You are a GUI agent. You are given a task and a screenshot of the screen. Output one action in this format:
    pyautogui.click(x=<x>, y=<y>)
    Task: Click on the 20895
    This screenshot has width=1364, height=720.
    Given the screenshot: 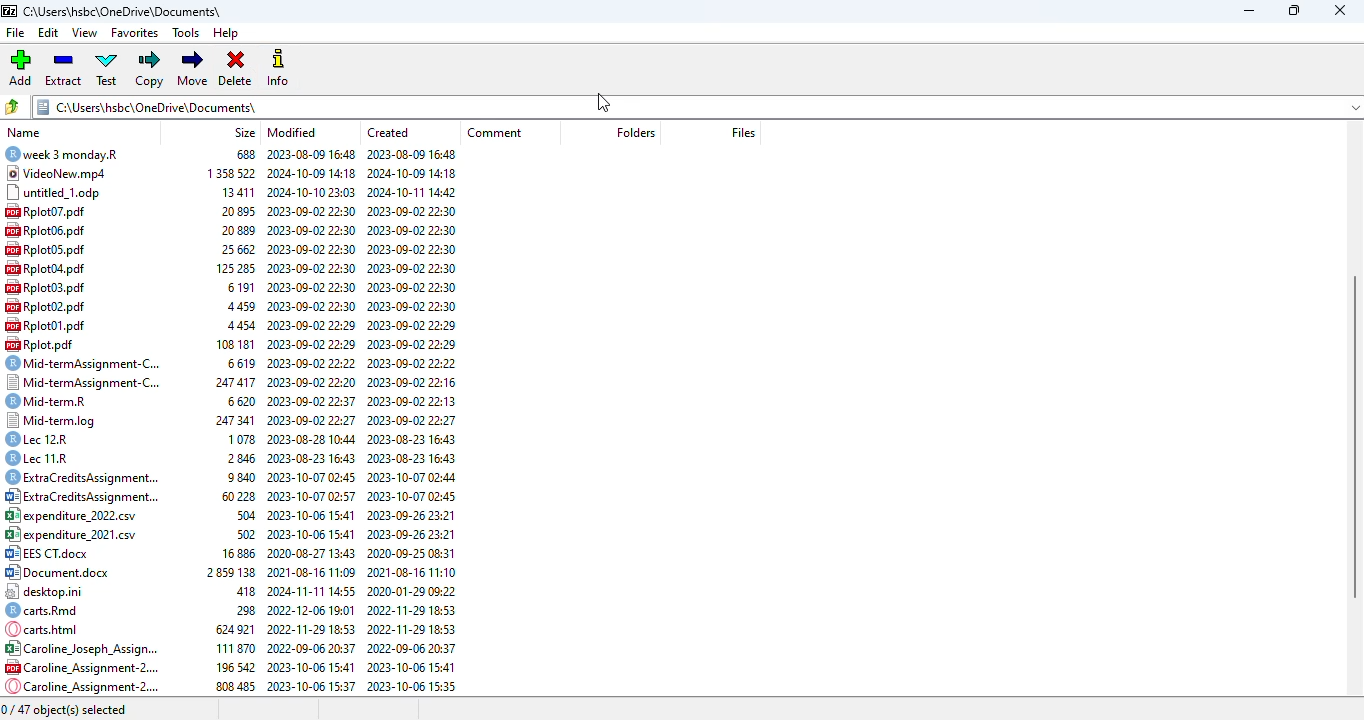 What is the action you would take?
    pyautogui.click(x=230, y=213)
    